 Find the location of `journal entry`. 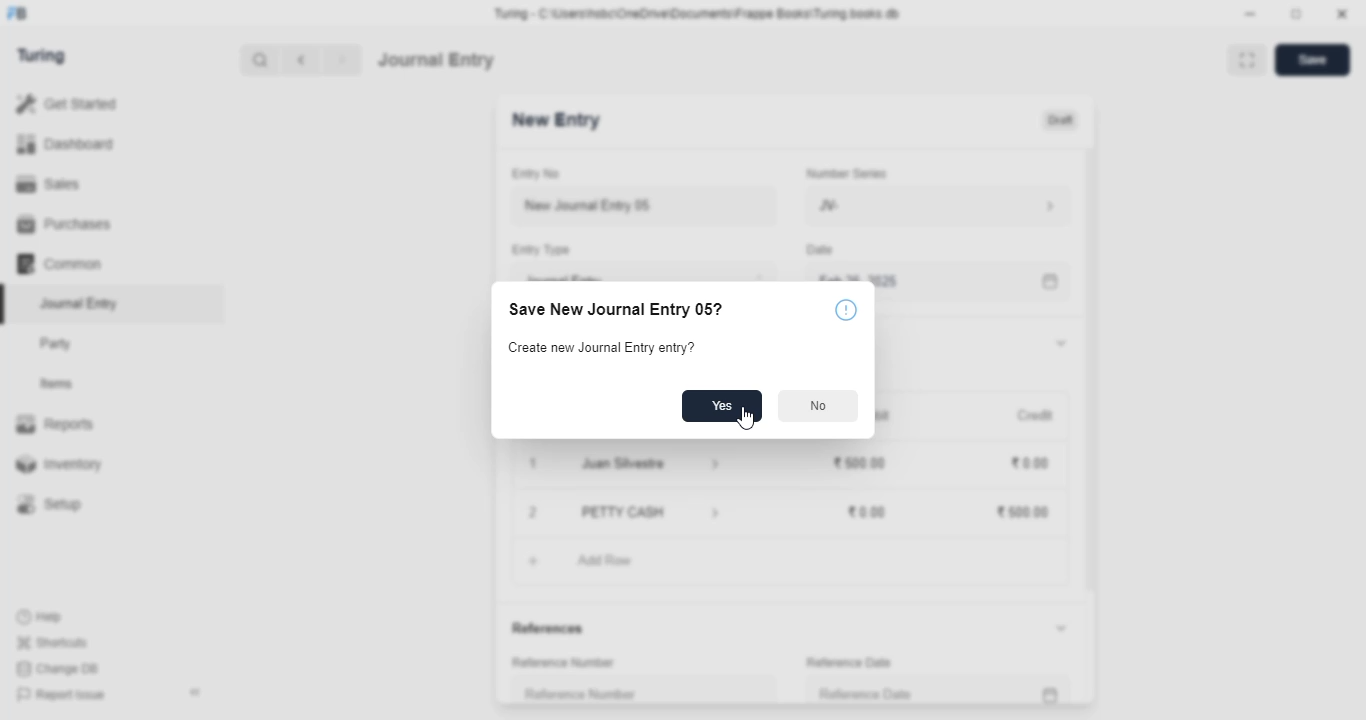

journal entry is located at coordinates (645, 273).